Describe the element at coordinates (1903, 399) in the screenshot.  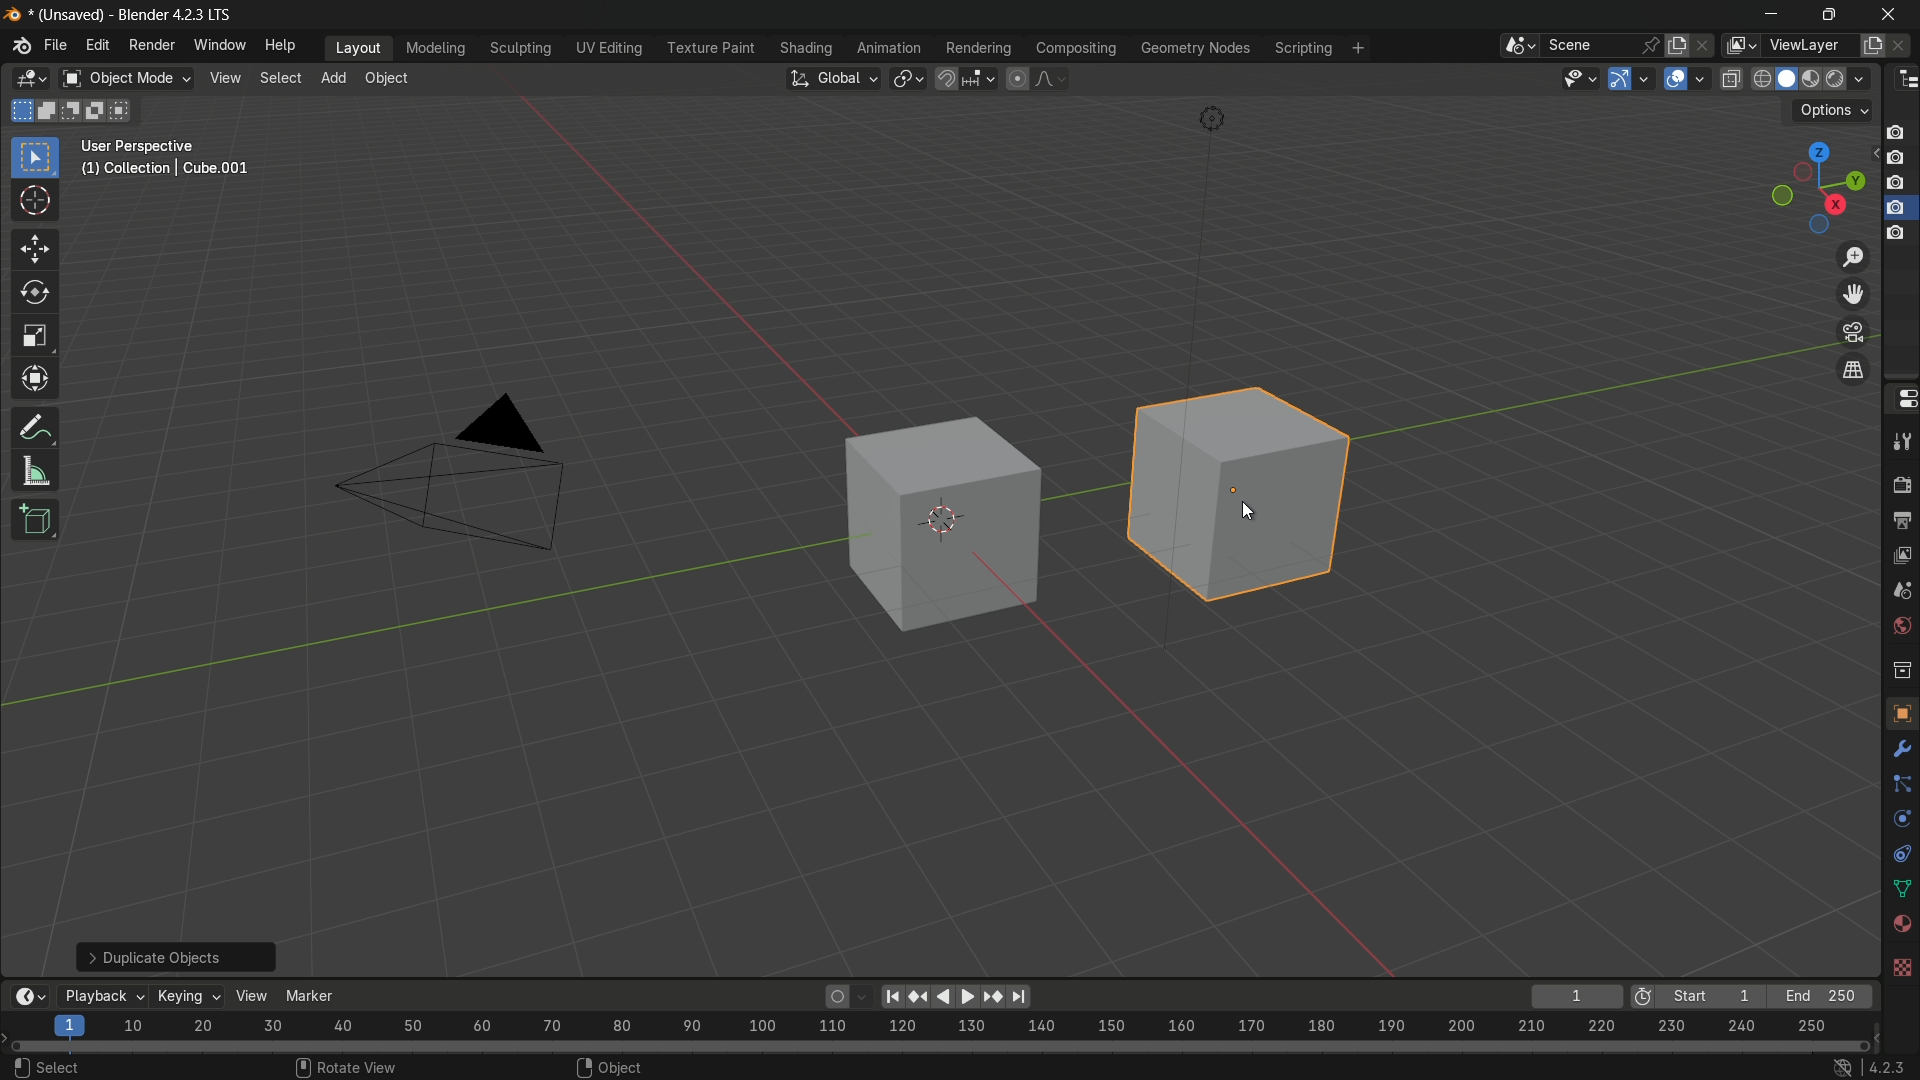
I see `properties` at that location.